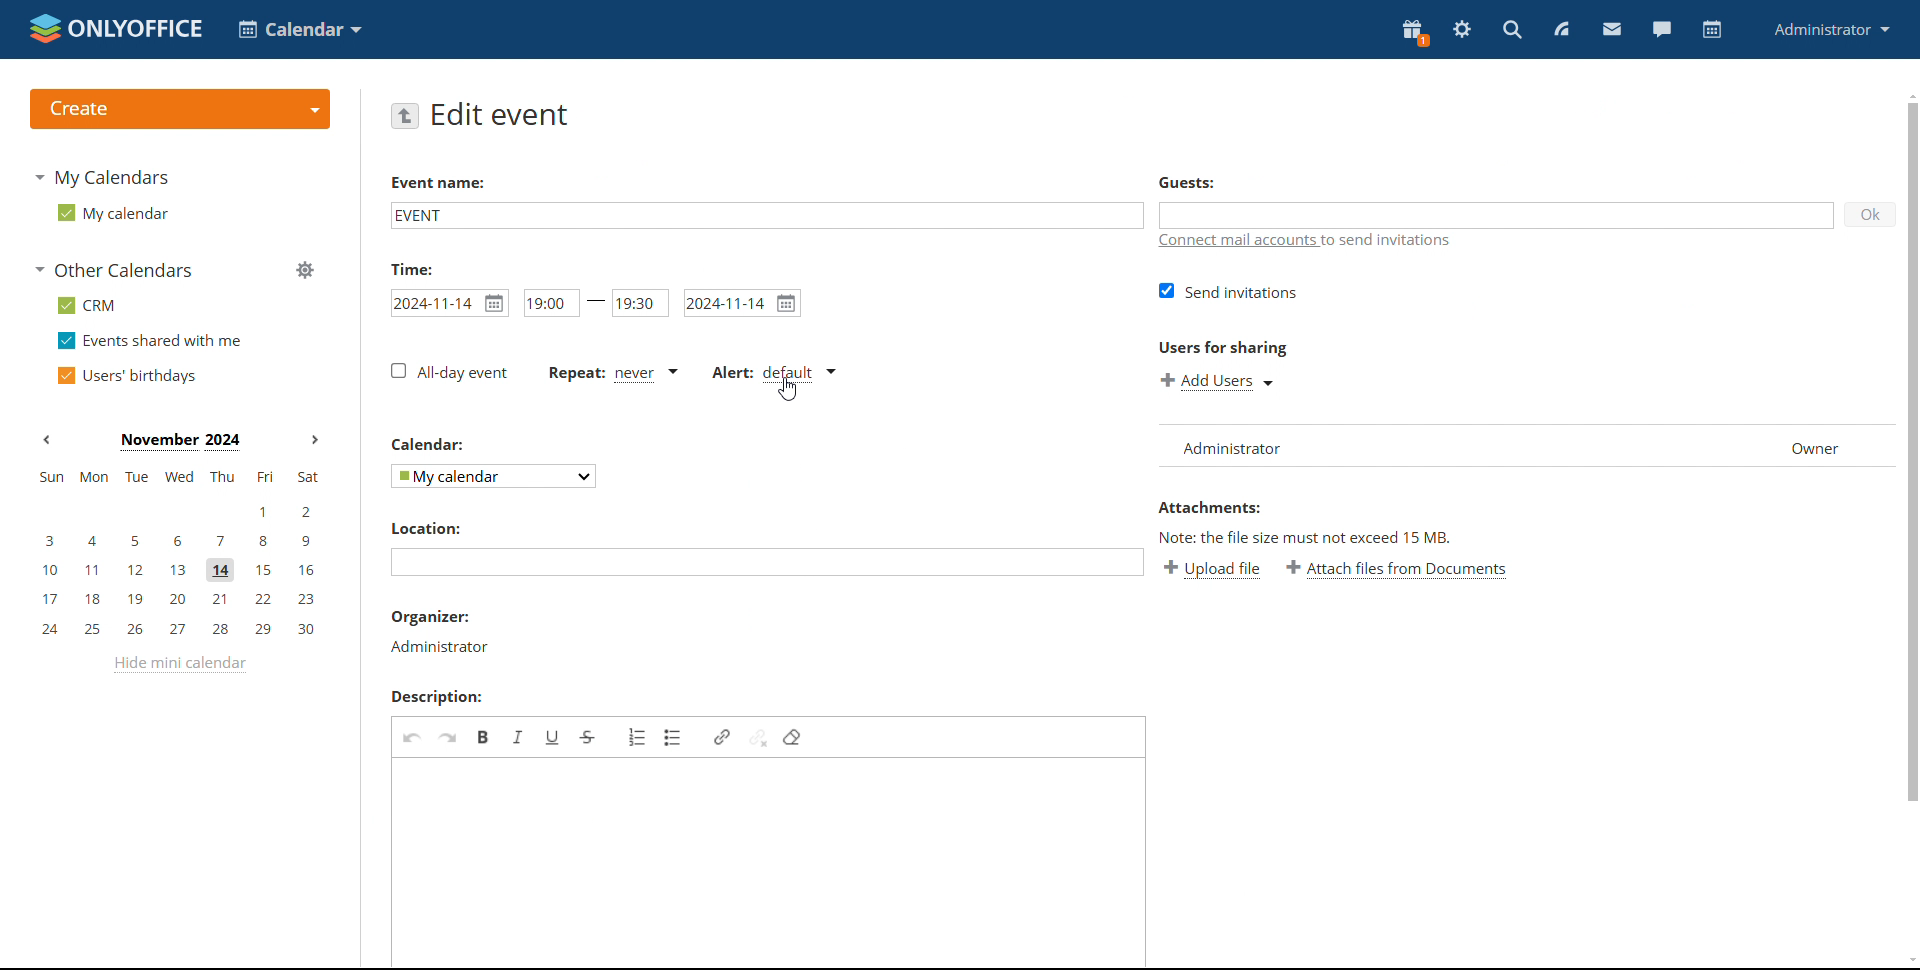 The image size is (1920, 970). I want to click on my calendar, so click(111, 213).